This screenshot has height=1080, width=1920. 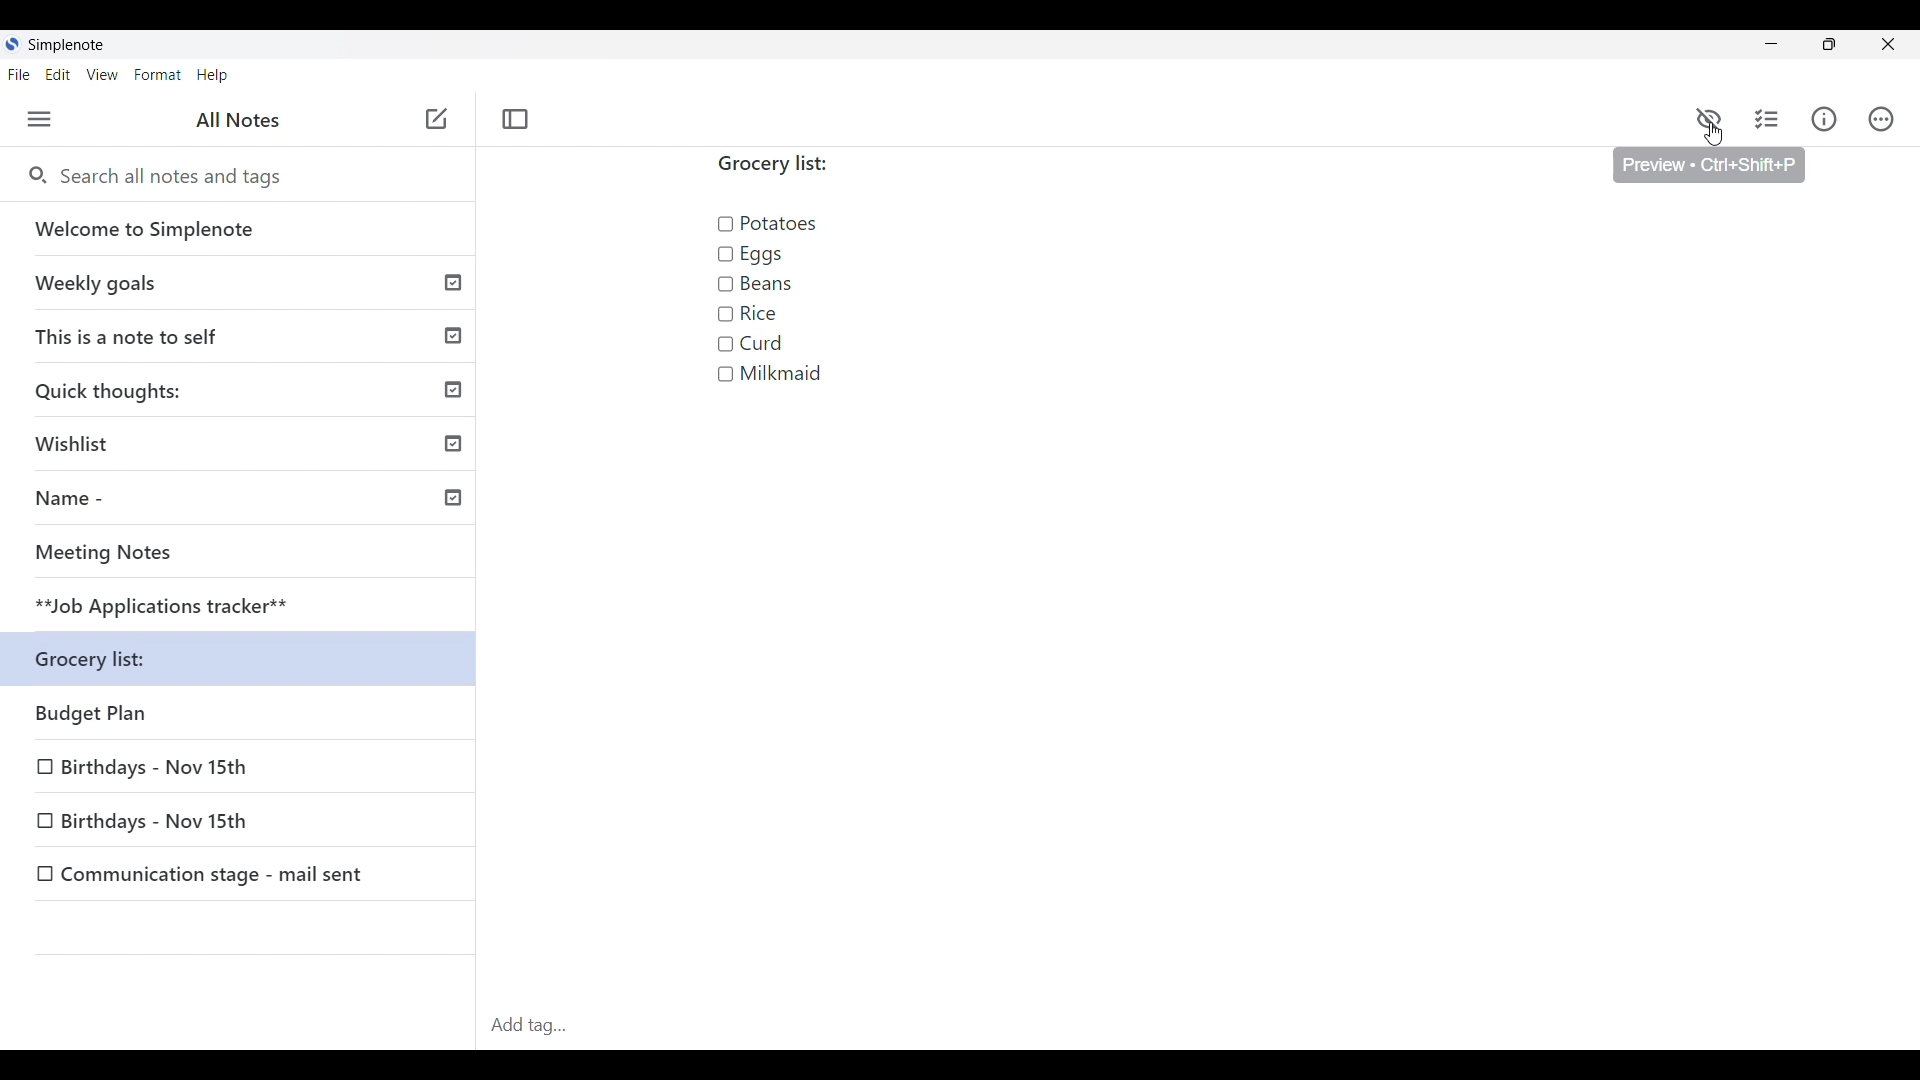 I want to click on Close, so click(x=1887, y=44).